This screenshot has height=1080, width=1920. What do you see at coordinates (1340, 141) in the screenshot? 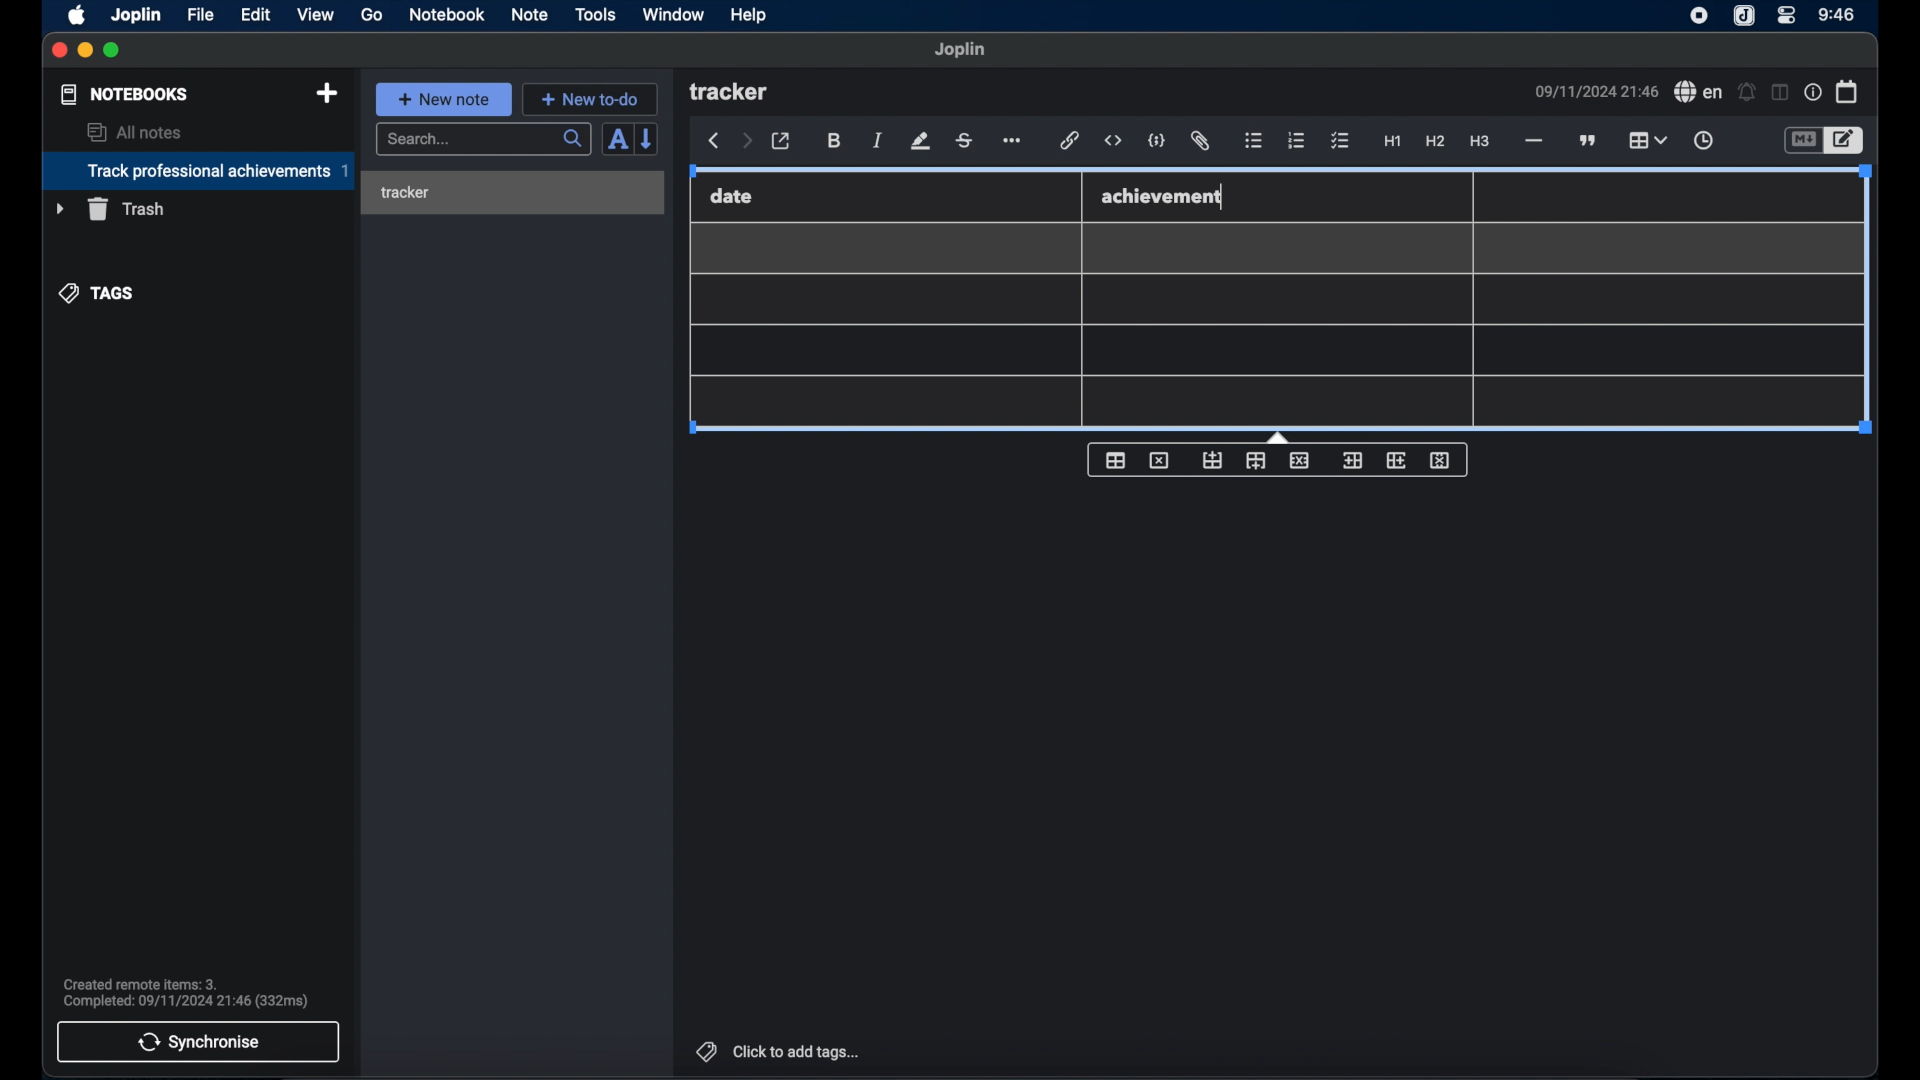
I see `checklist` at bounding box center [1340, 141].